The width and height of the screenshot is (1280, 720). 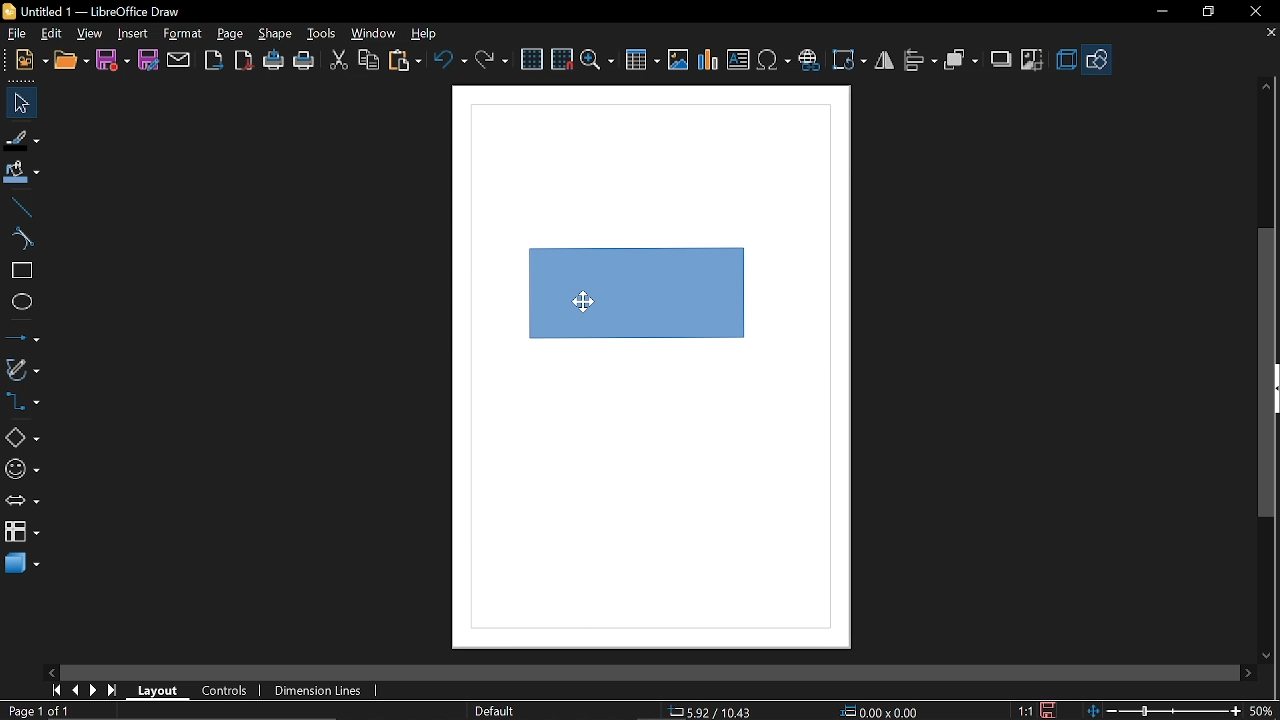 What do you see at coordinates (810, 58) in the screenshot?
I see `Insert hyperlink` at bounding box center [810, 58].